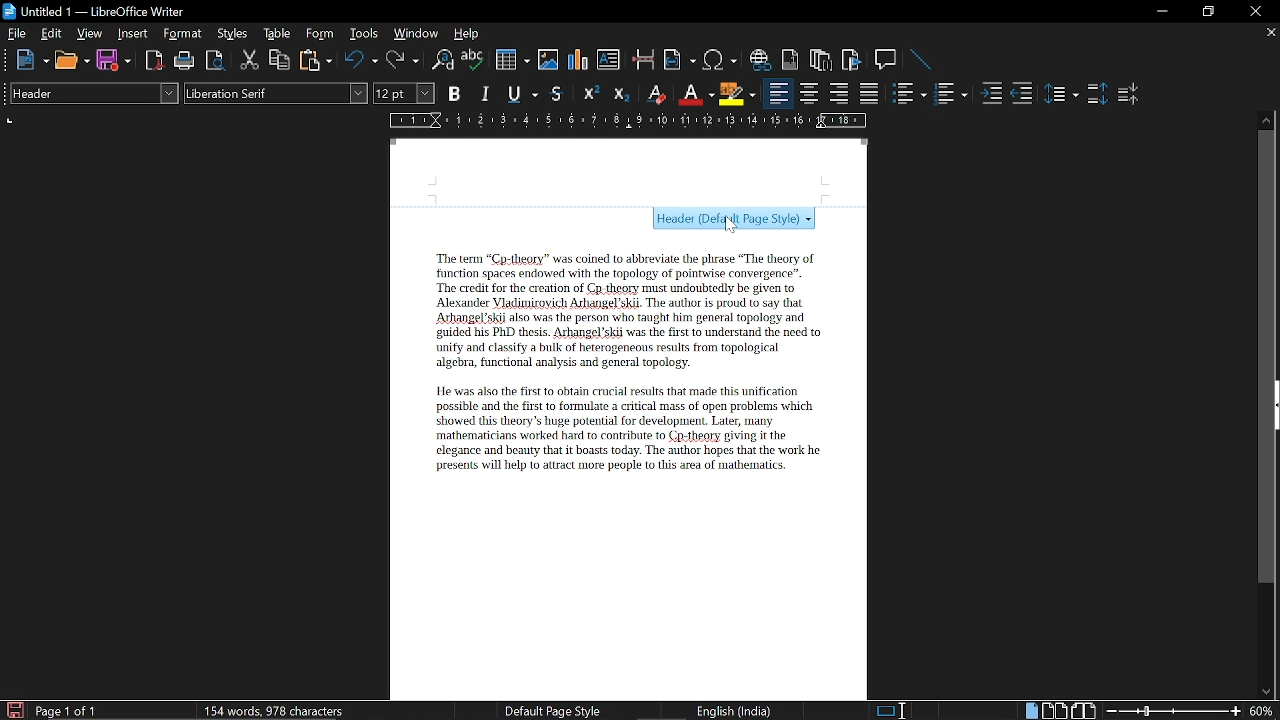  What do you see at coordinates (402, 60) in the screenshot?
I see `Redo` at bounding box center [402, 60].